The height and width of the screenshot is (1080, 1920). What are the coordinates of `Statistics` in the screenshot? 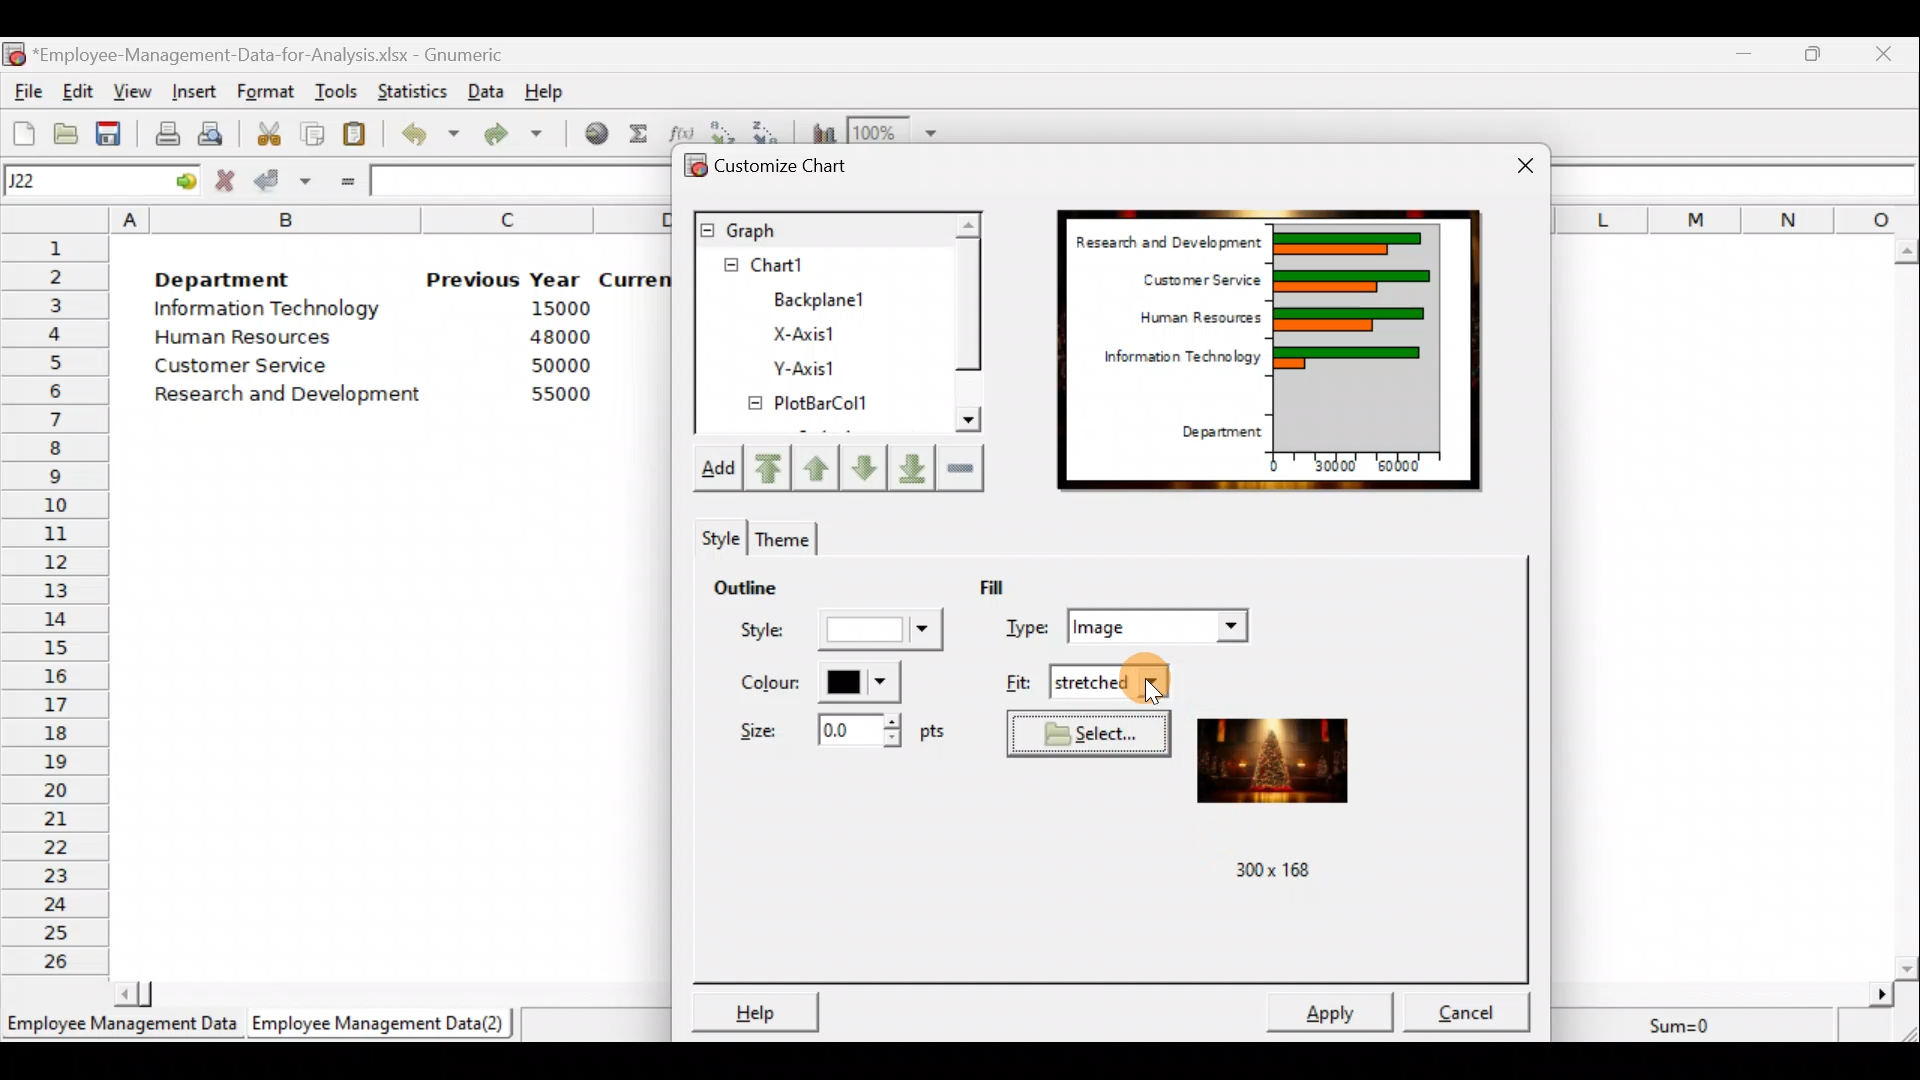 It's located at (414, 86).